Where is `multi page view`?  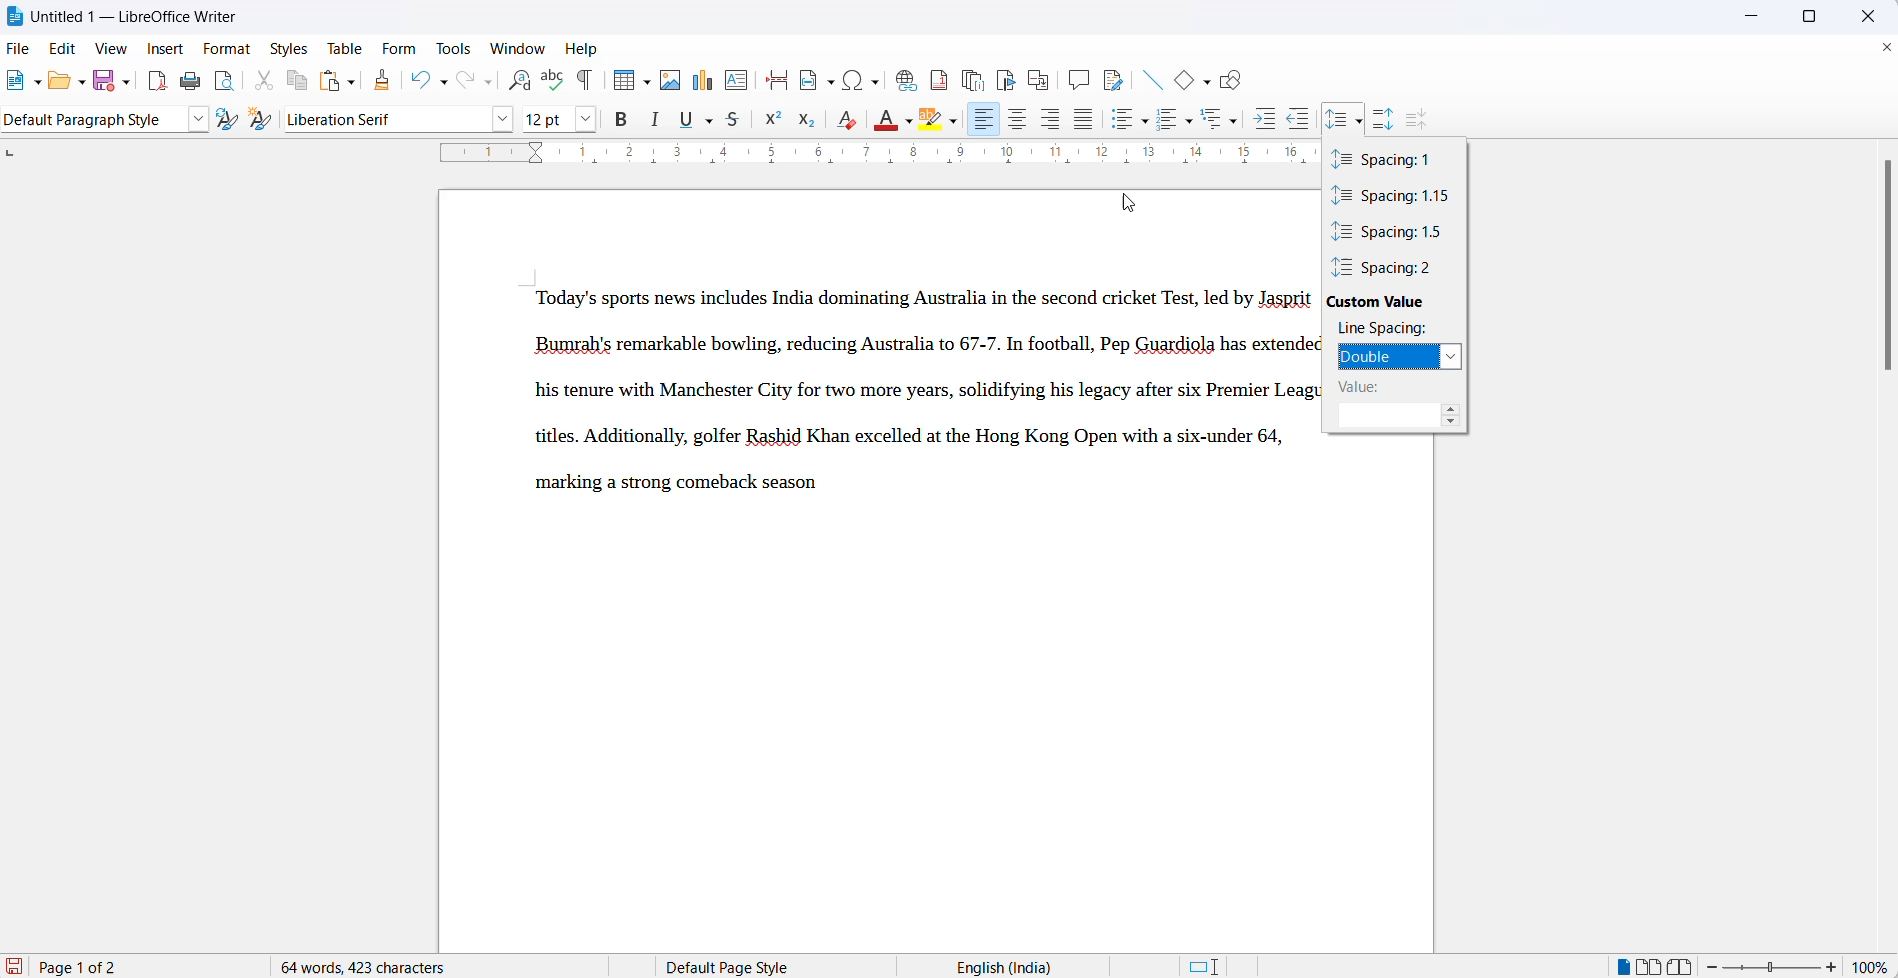 multi page view is located at coordinates (1648, 965).